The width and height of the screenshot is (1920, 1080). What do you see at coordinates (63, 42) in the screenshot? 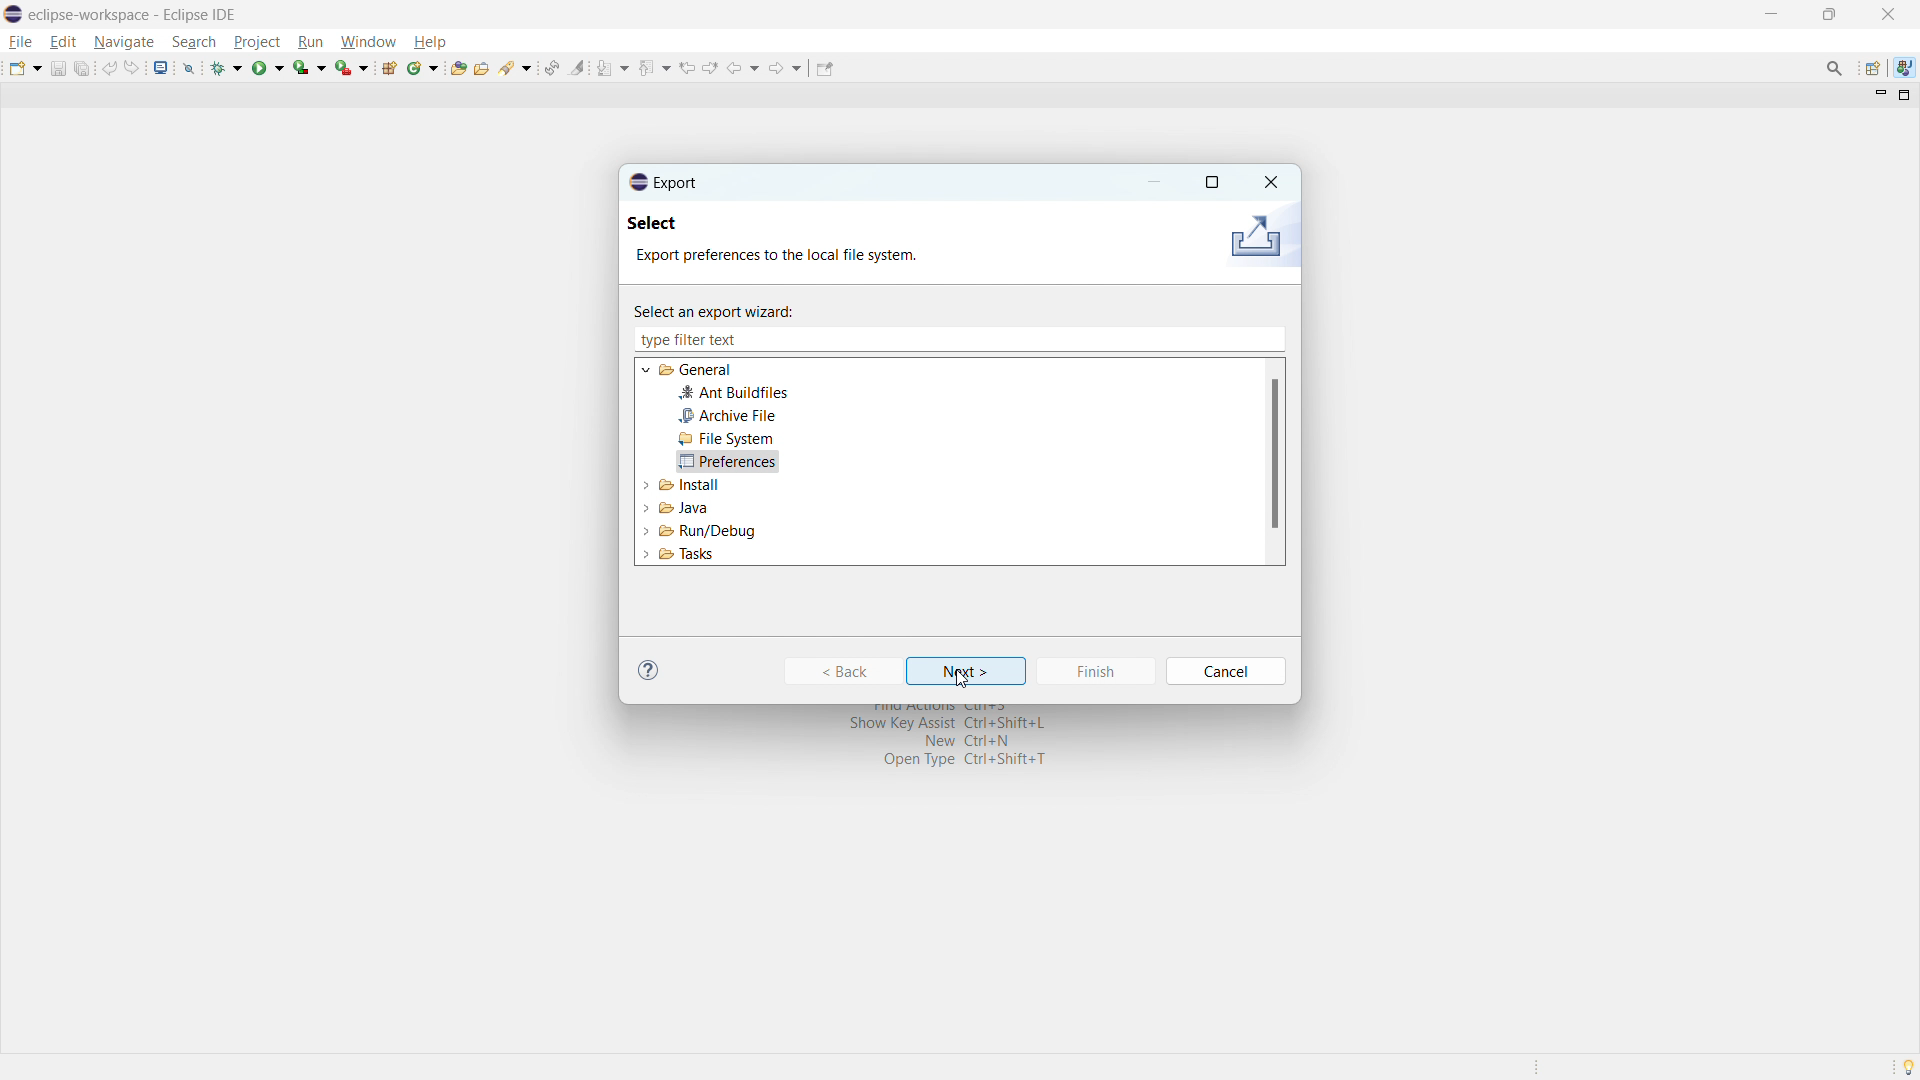
I see `edit` at bounding box center [63, 42].